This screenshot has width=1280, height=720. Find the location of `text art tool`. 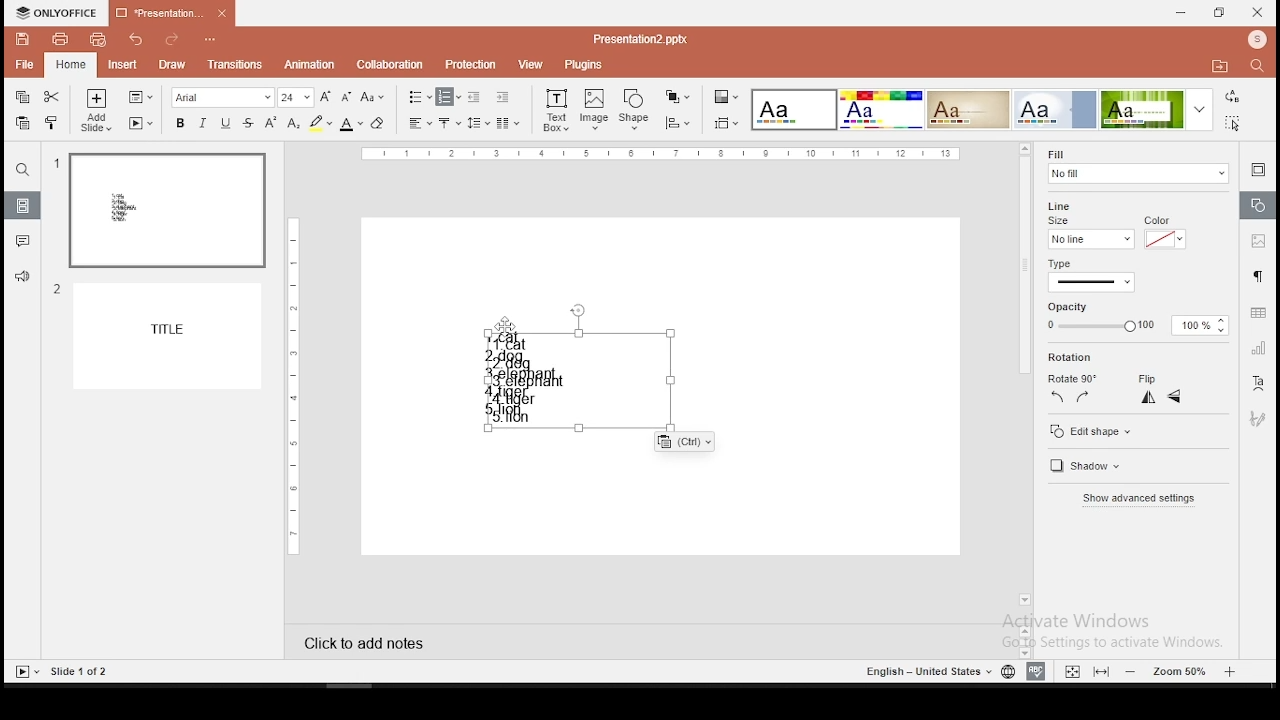

text art tool is located at coordinates (1260, 386).